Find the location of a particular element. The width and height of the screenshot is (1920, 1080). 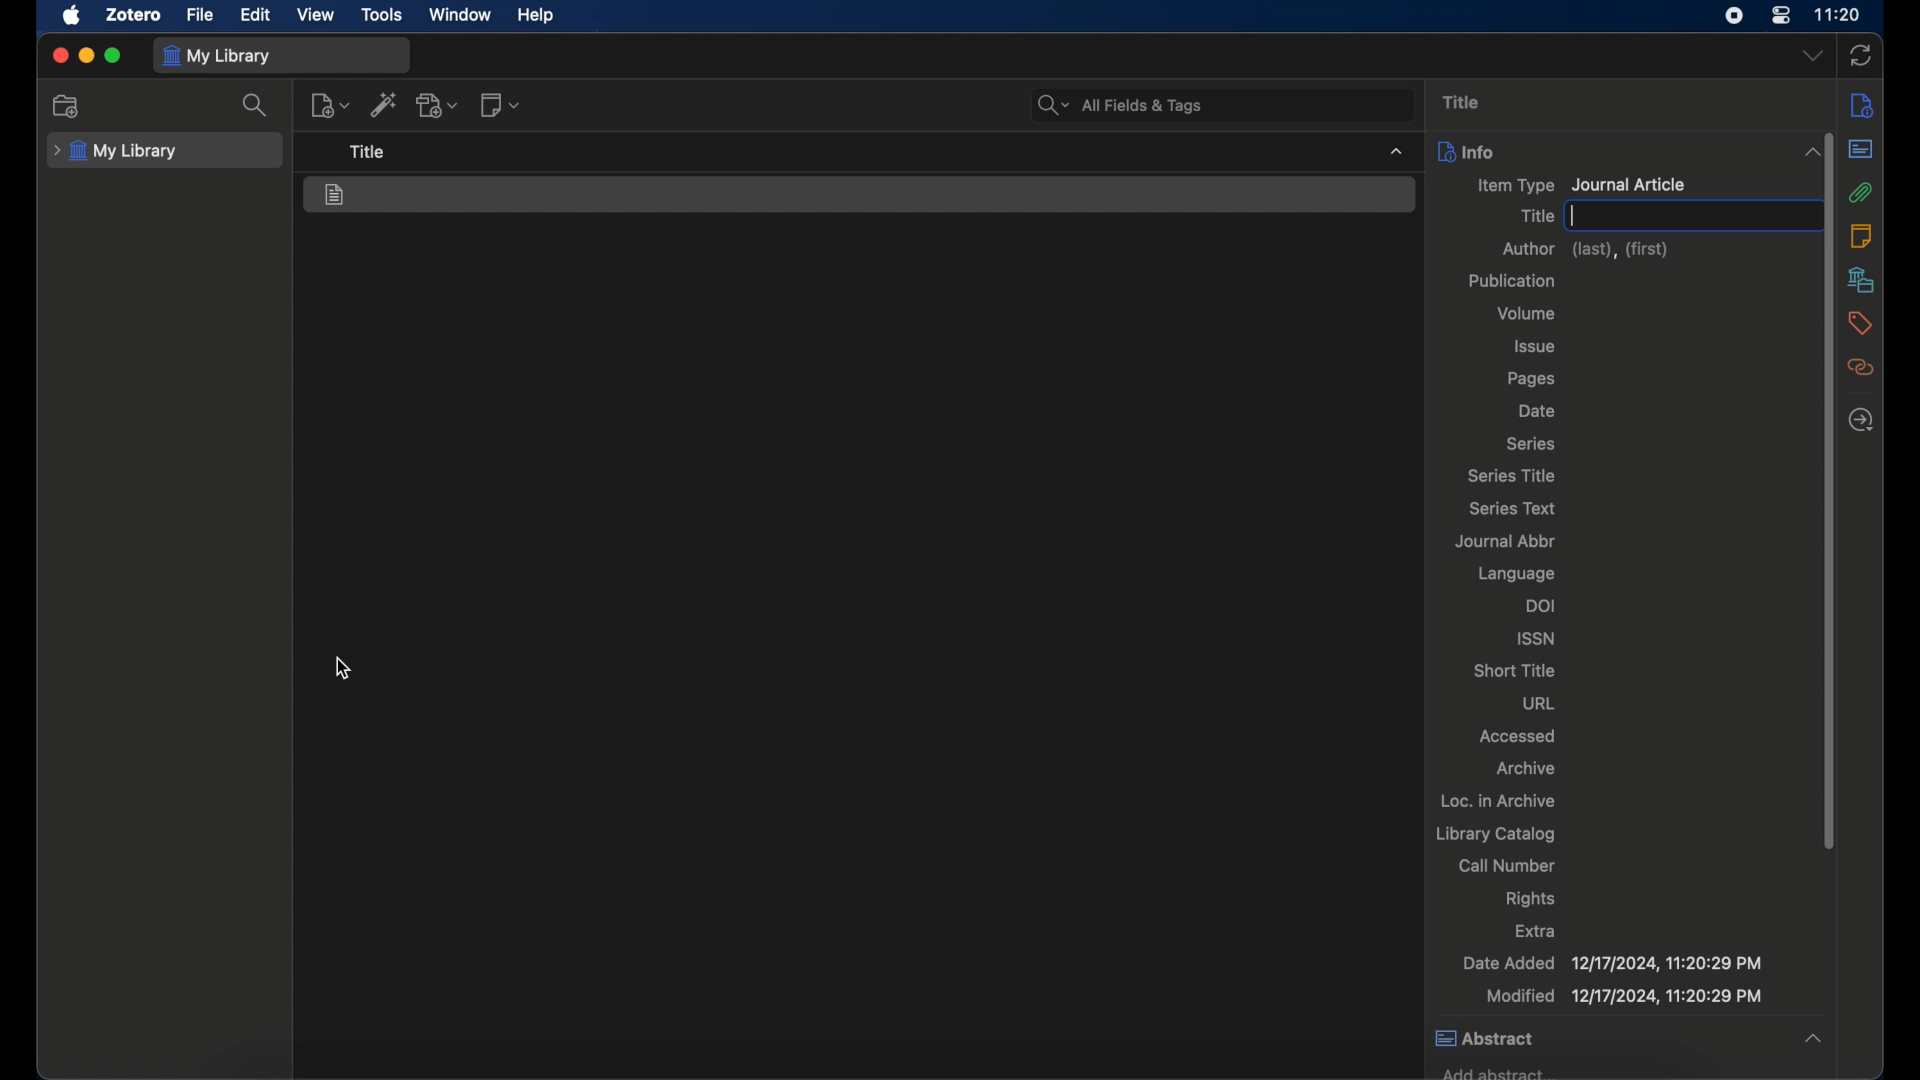

related is located at coordinates (1858, 367).